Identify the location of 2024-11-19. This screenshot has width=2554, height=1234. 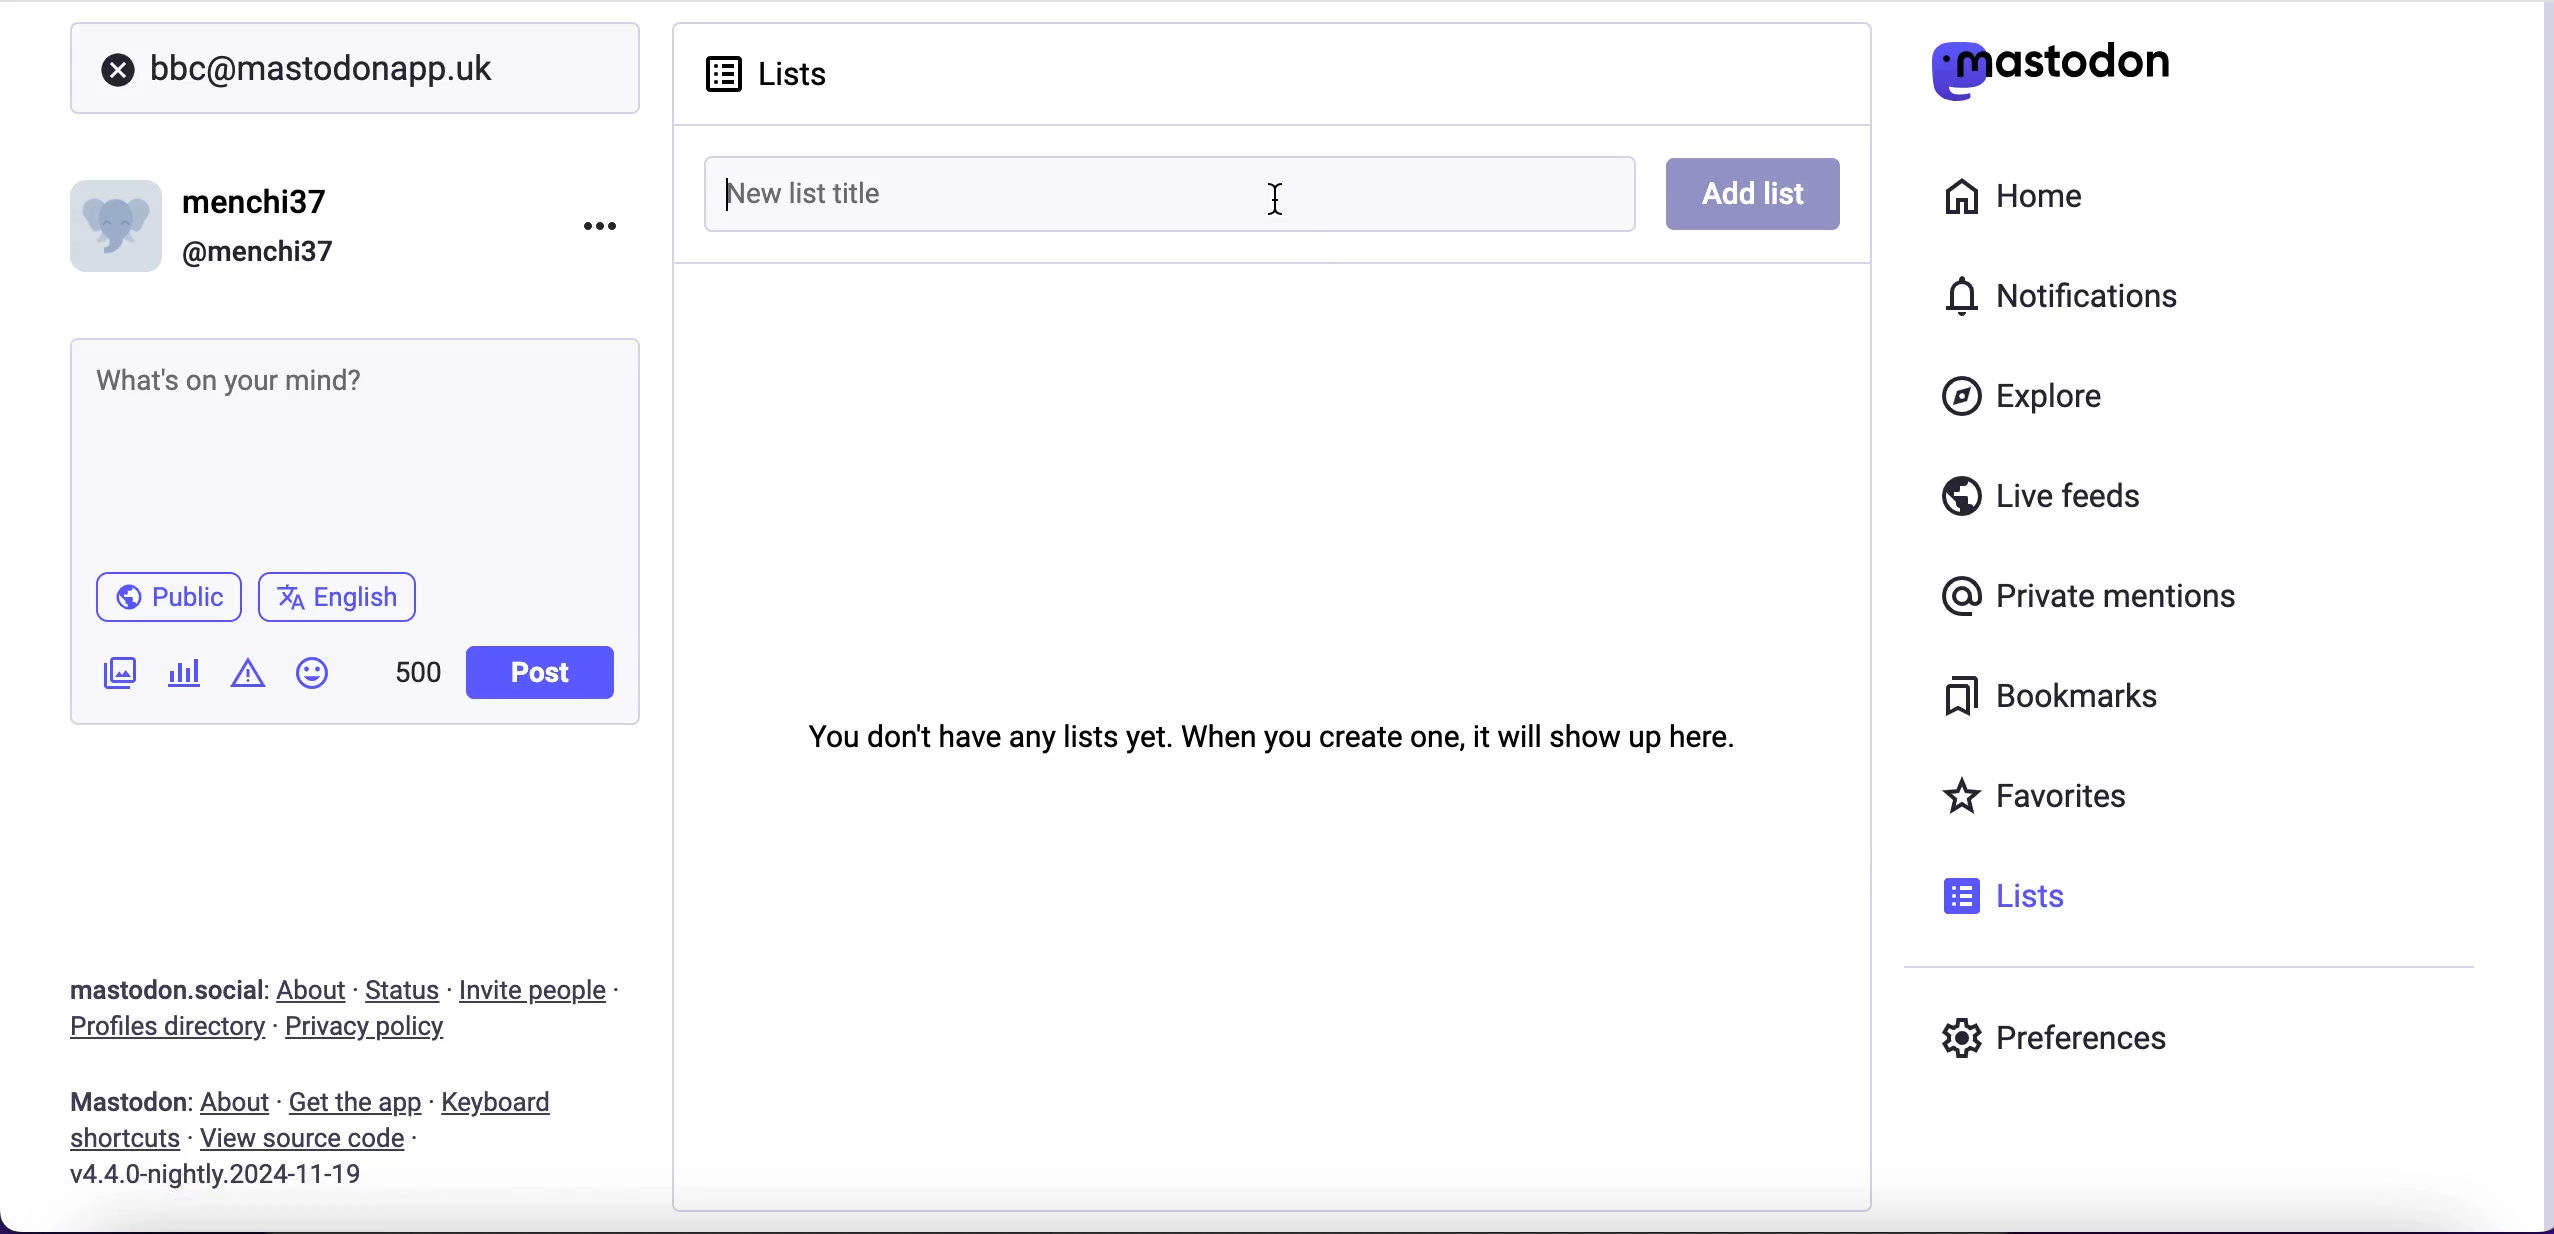
(231, 1173).